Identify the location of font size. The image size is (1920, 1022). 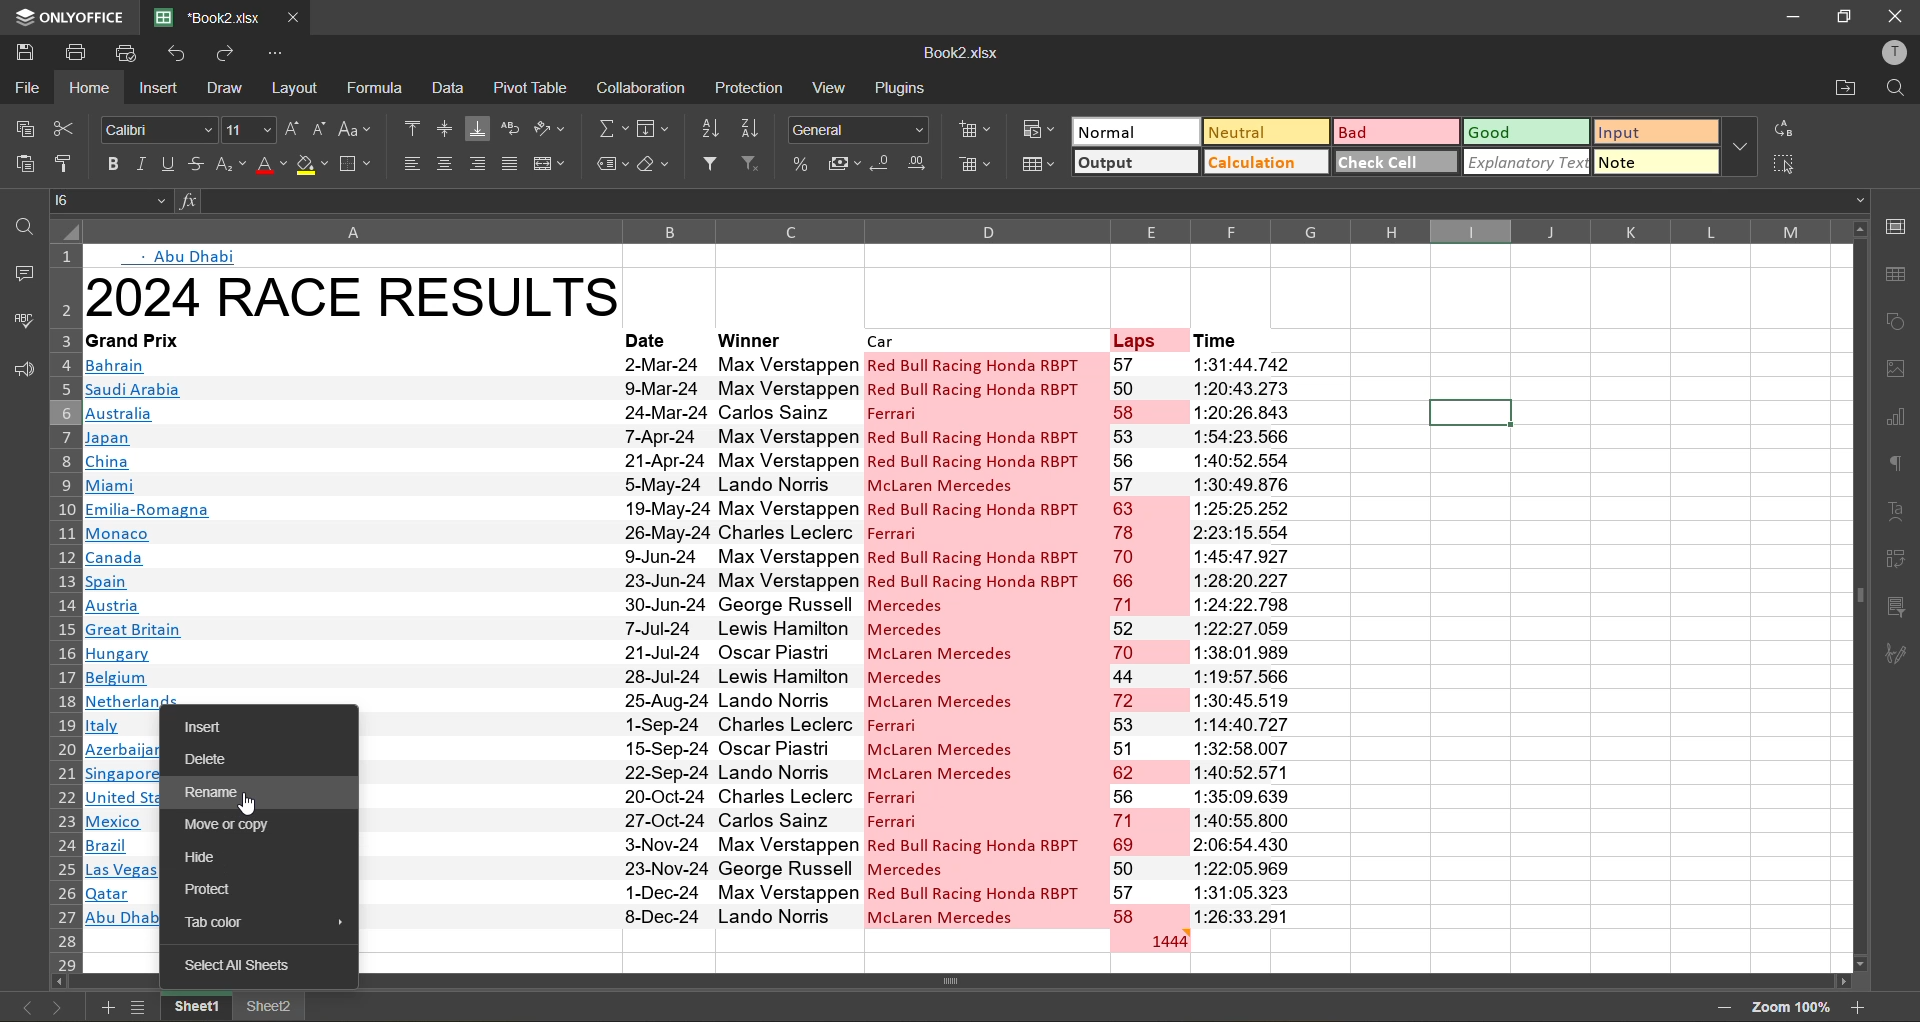
(250, 128).